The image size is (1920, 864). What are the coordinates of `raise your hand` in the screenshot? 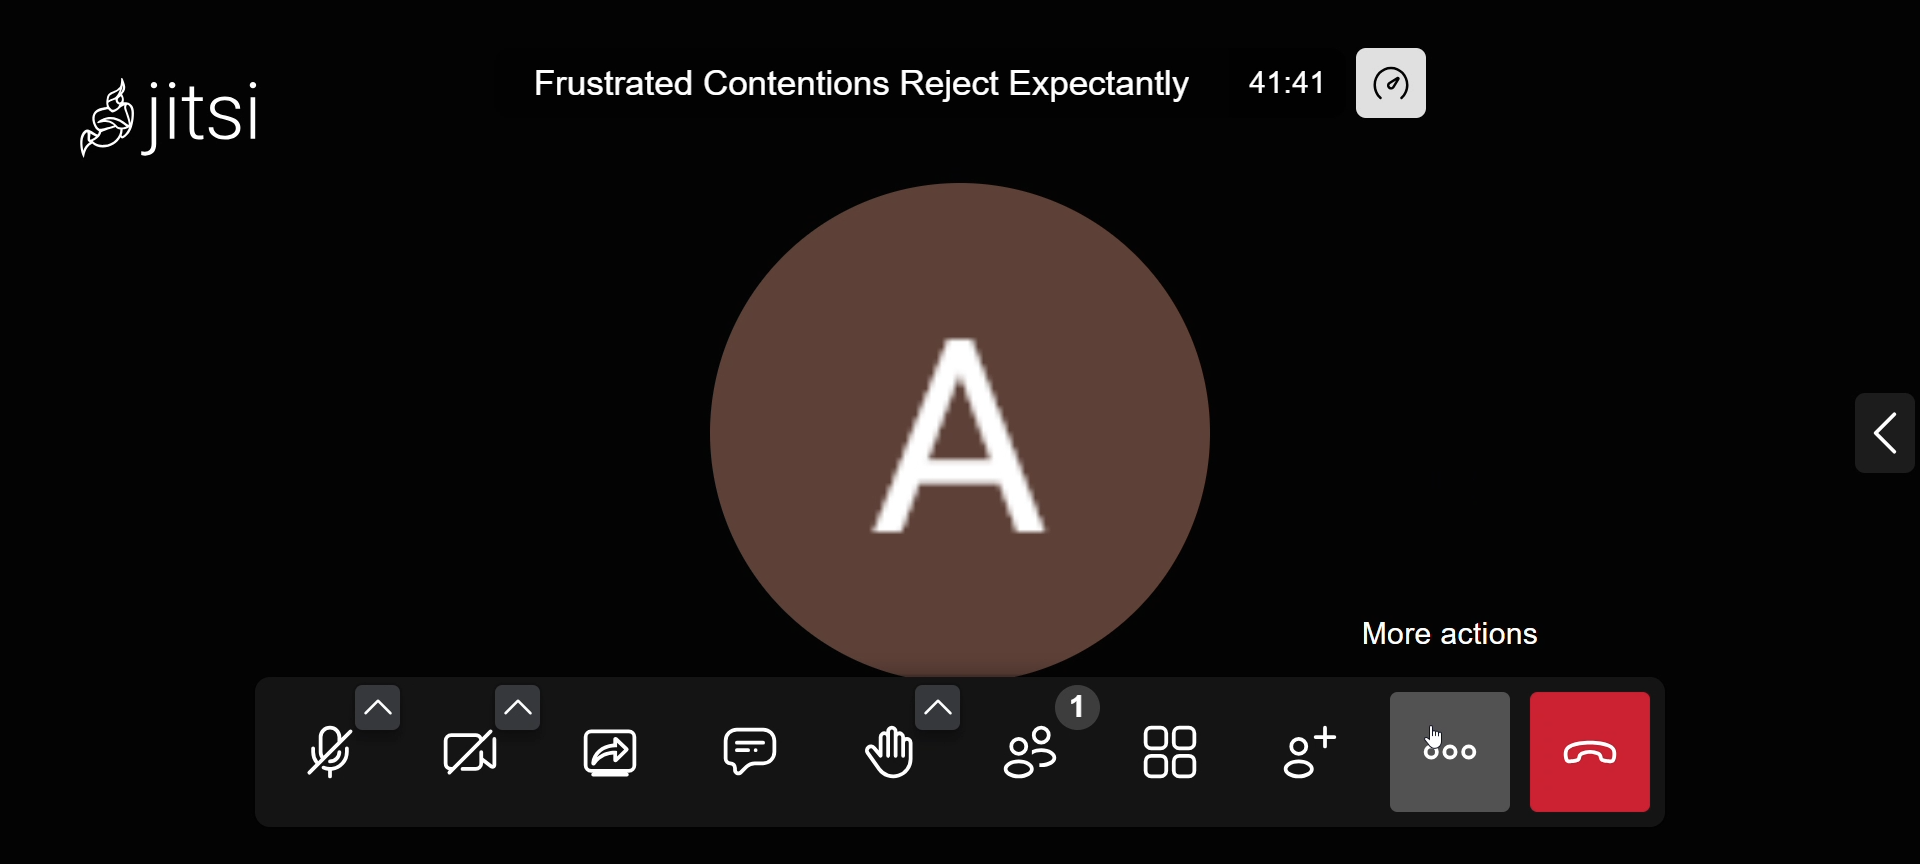 It's located at (887, 762).